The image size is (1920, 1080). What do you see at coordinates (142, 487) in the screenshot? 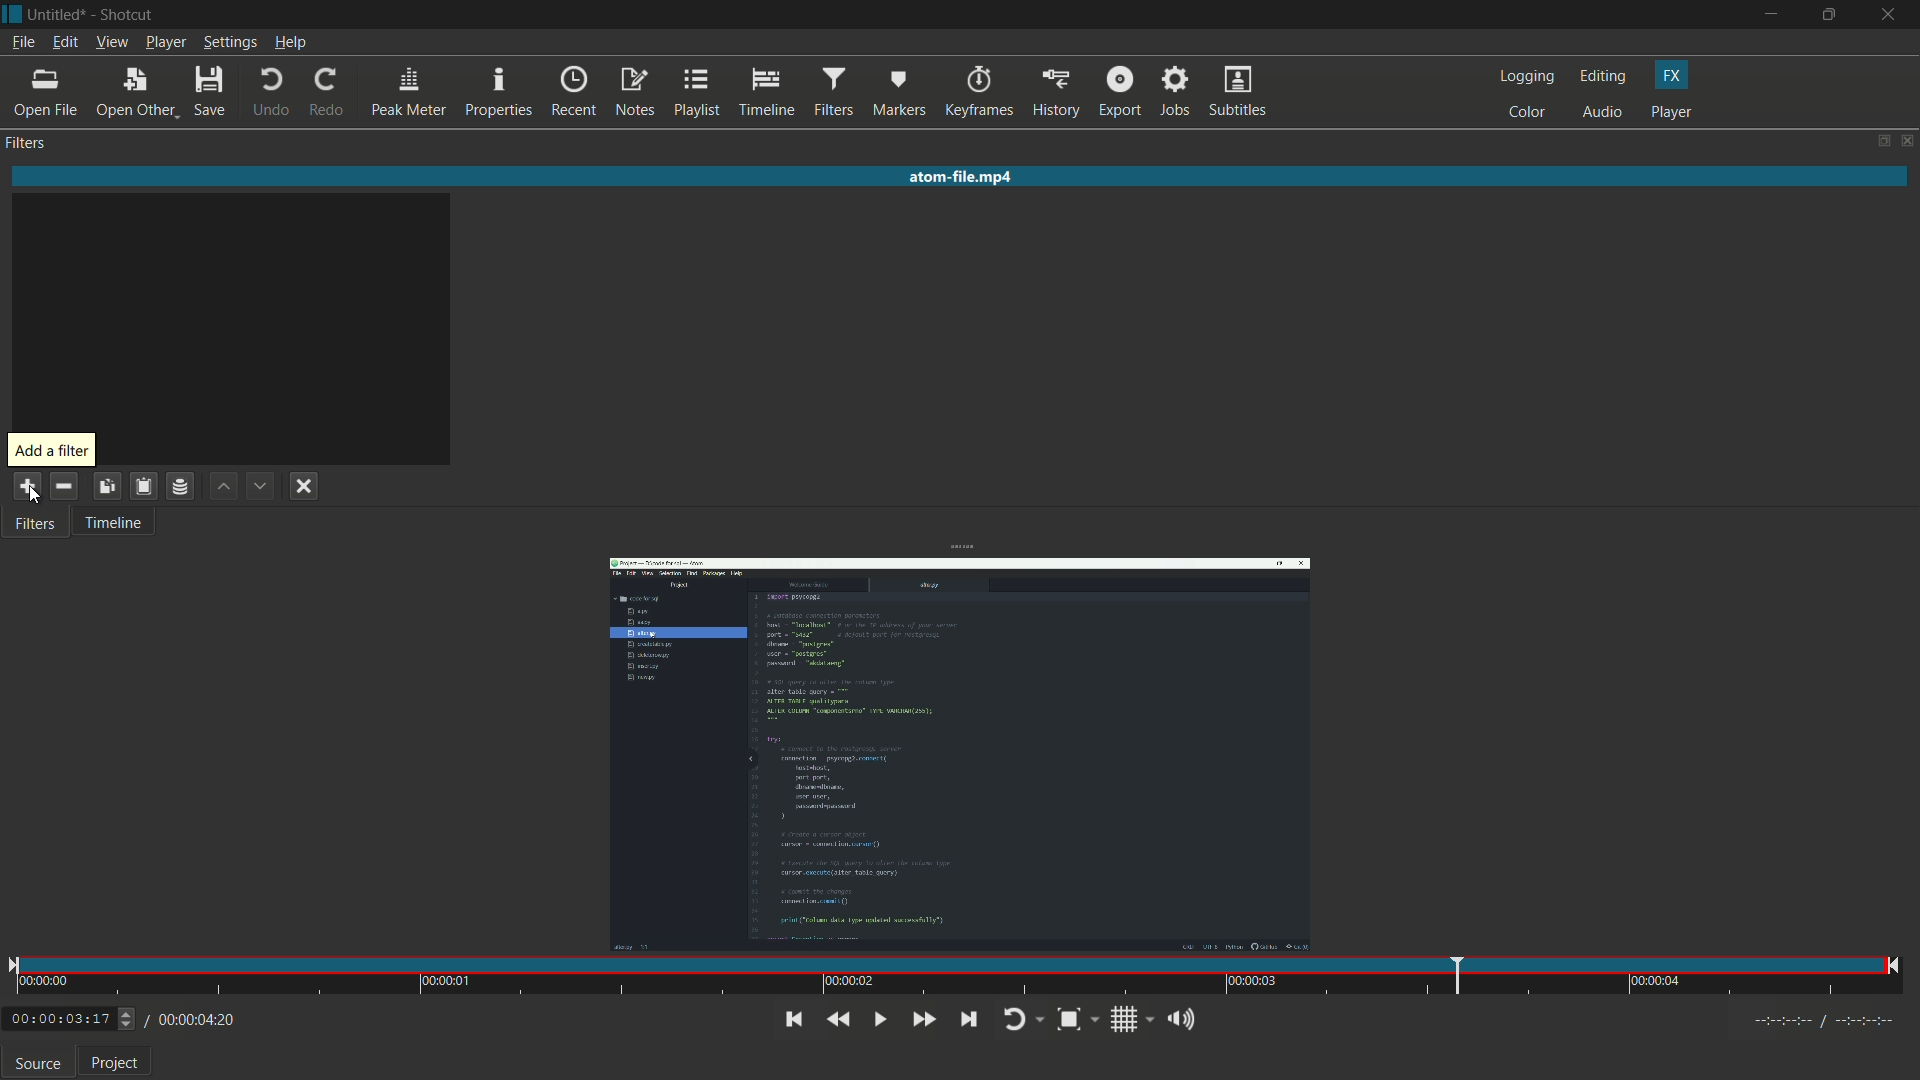
I see `save filter` at bounding box center [142, 487].